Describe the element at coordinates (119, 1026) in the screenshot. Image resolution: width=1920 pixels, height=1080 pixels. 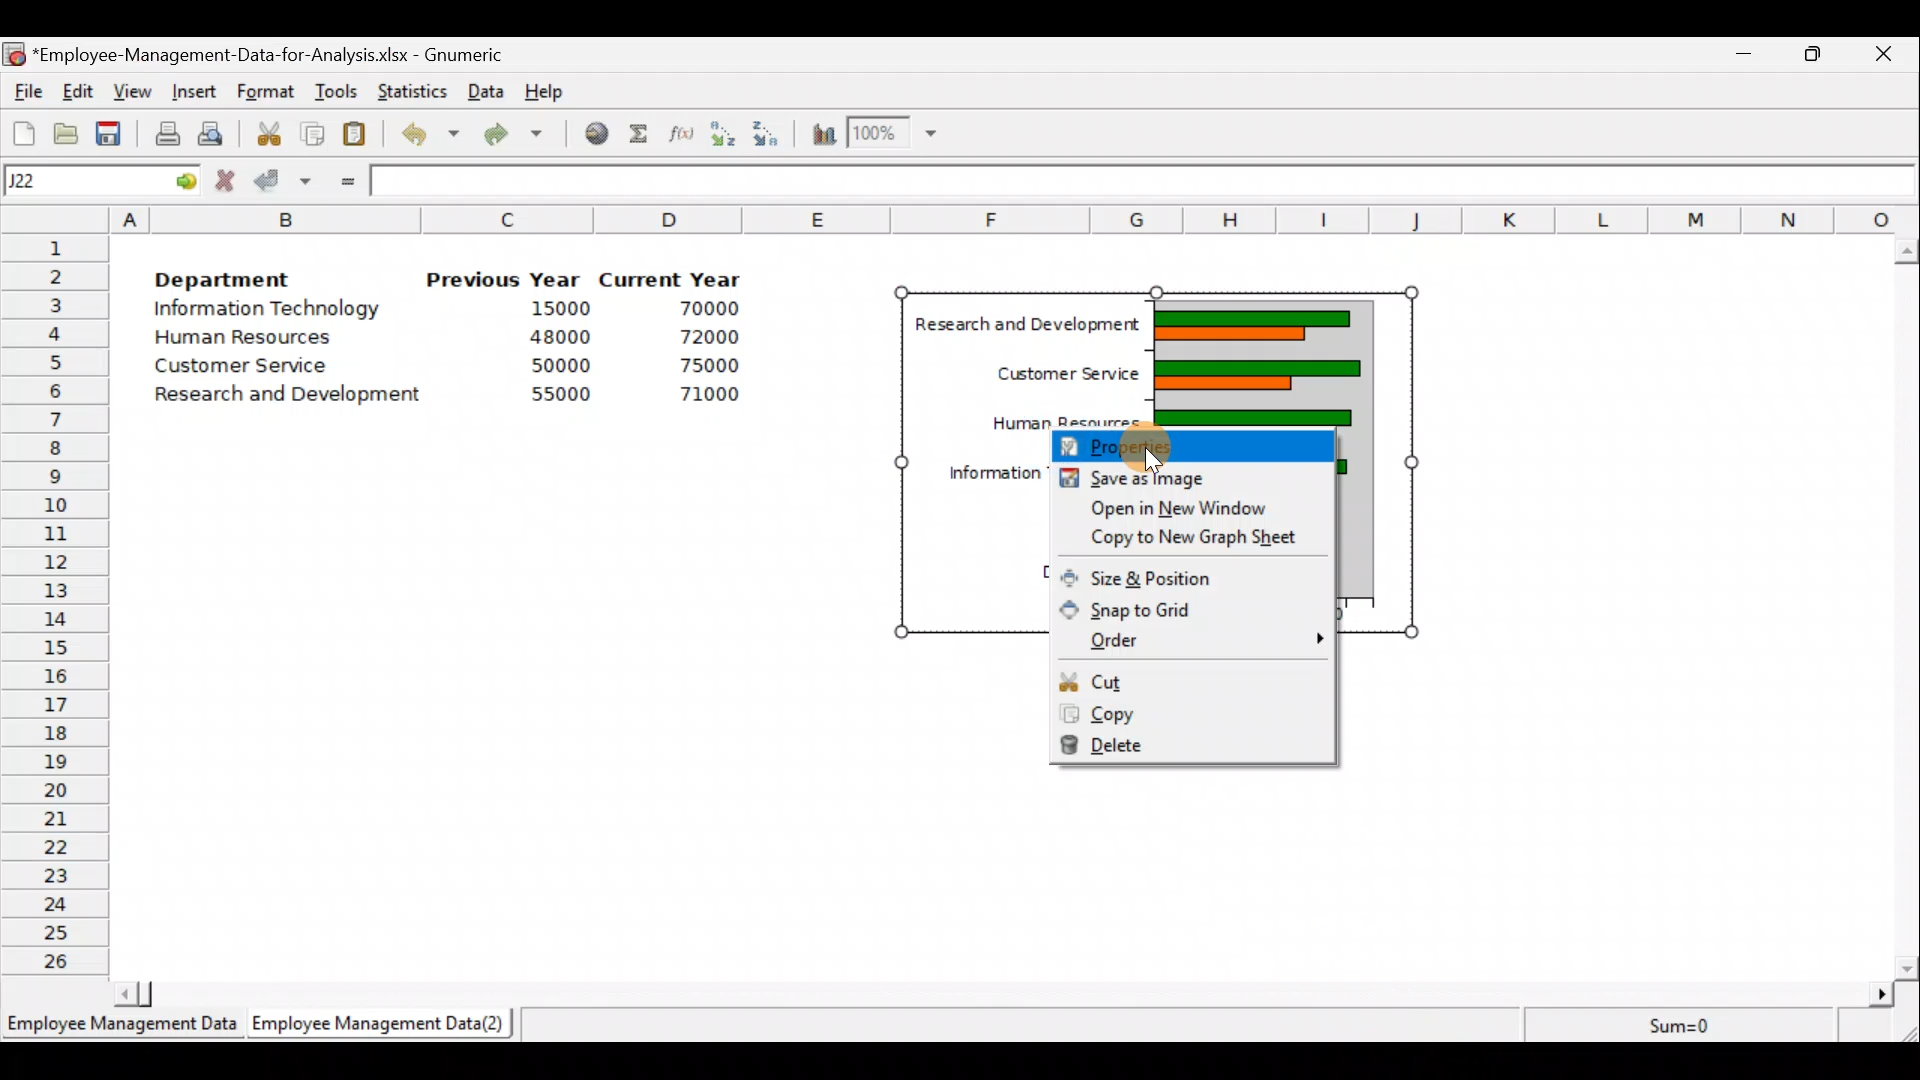
I see `Employee Management Data` at that location.